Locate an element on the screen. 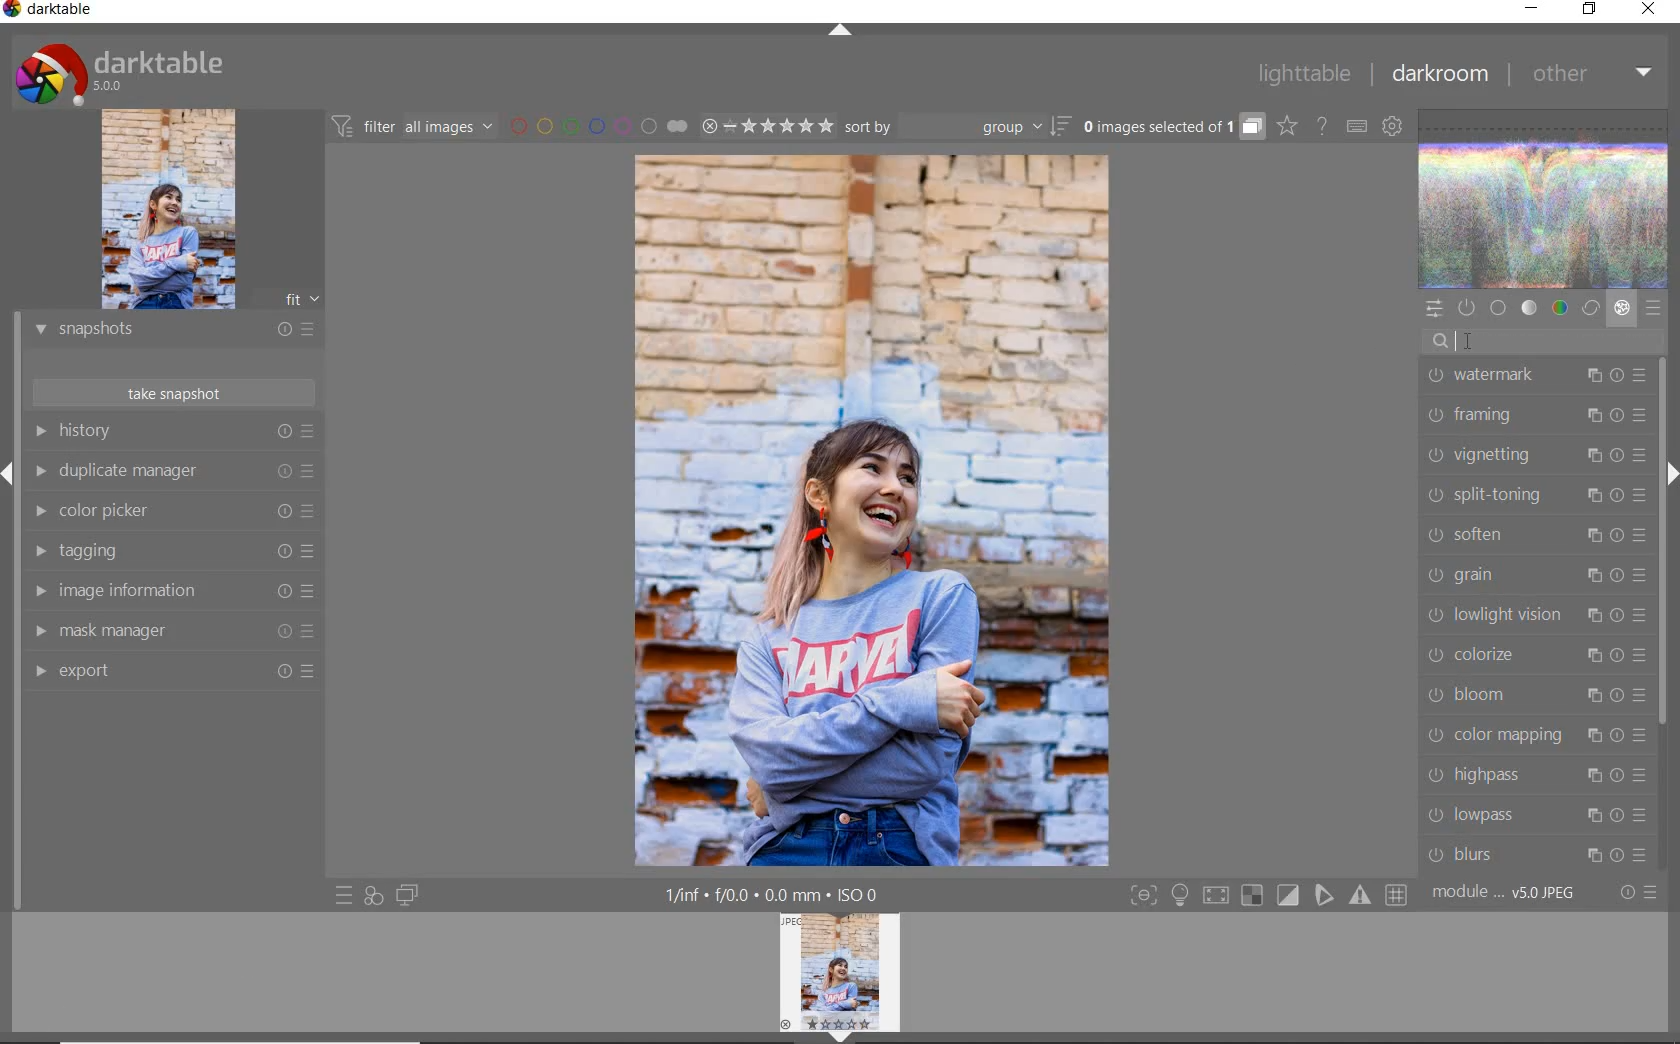  display a second darkroom image window is located at coordinates (408, 894).